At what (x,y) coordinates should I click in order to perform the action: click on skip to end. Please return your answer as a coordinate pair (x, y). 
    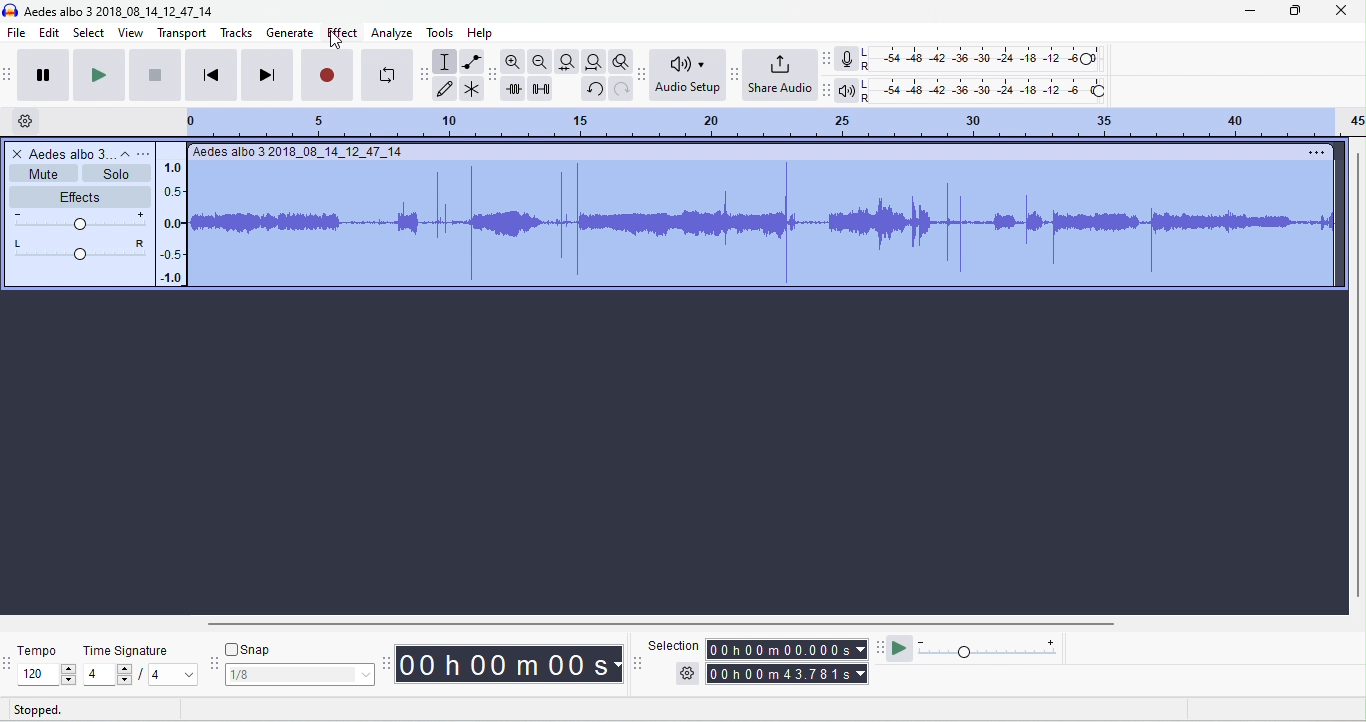
    Looking at the image, I should click on (266, 75).